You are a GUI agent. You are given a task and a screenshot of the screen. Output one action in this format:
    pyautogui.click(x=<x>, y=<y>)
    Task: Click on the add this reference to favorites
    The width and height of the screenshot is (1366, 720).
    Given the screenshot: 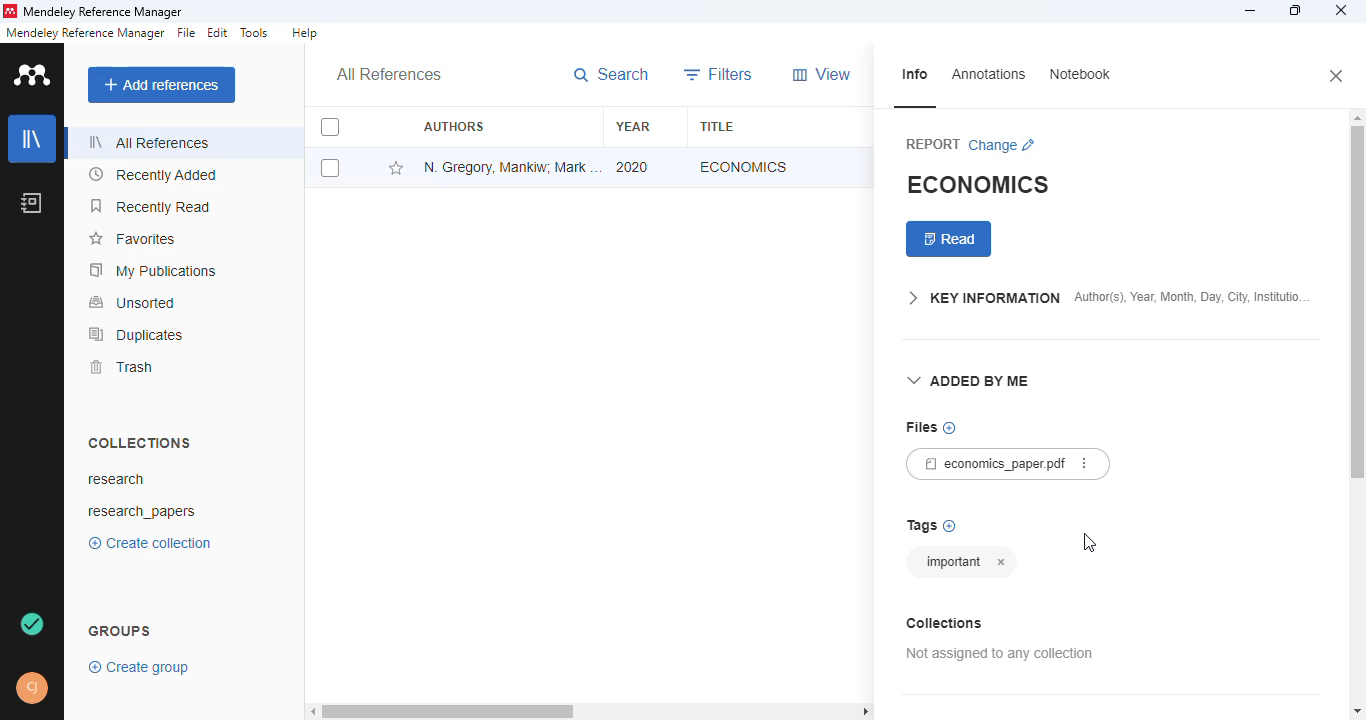 What is the action you would take?
    pyautogui.click(x=396, y=168)
    